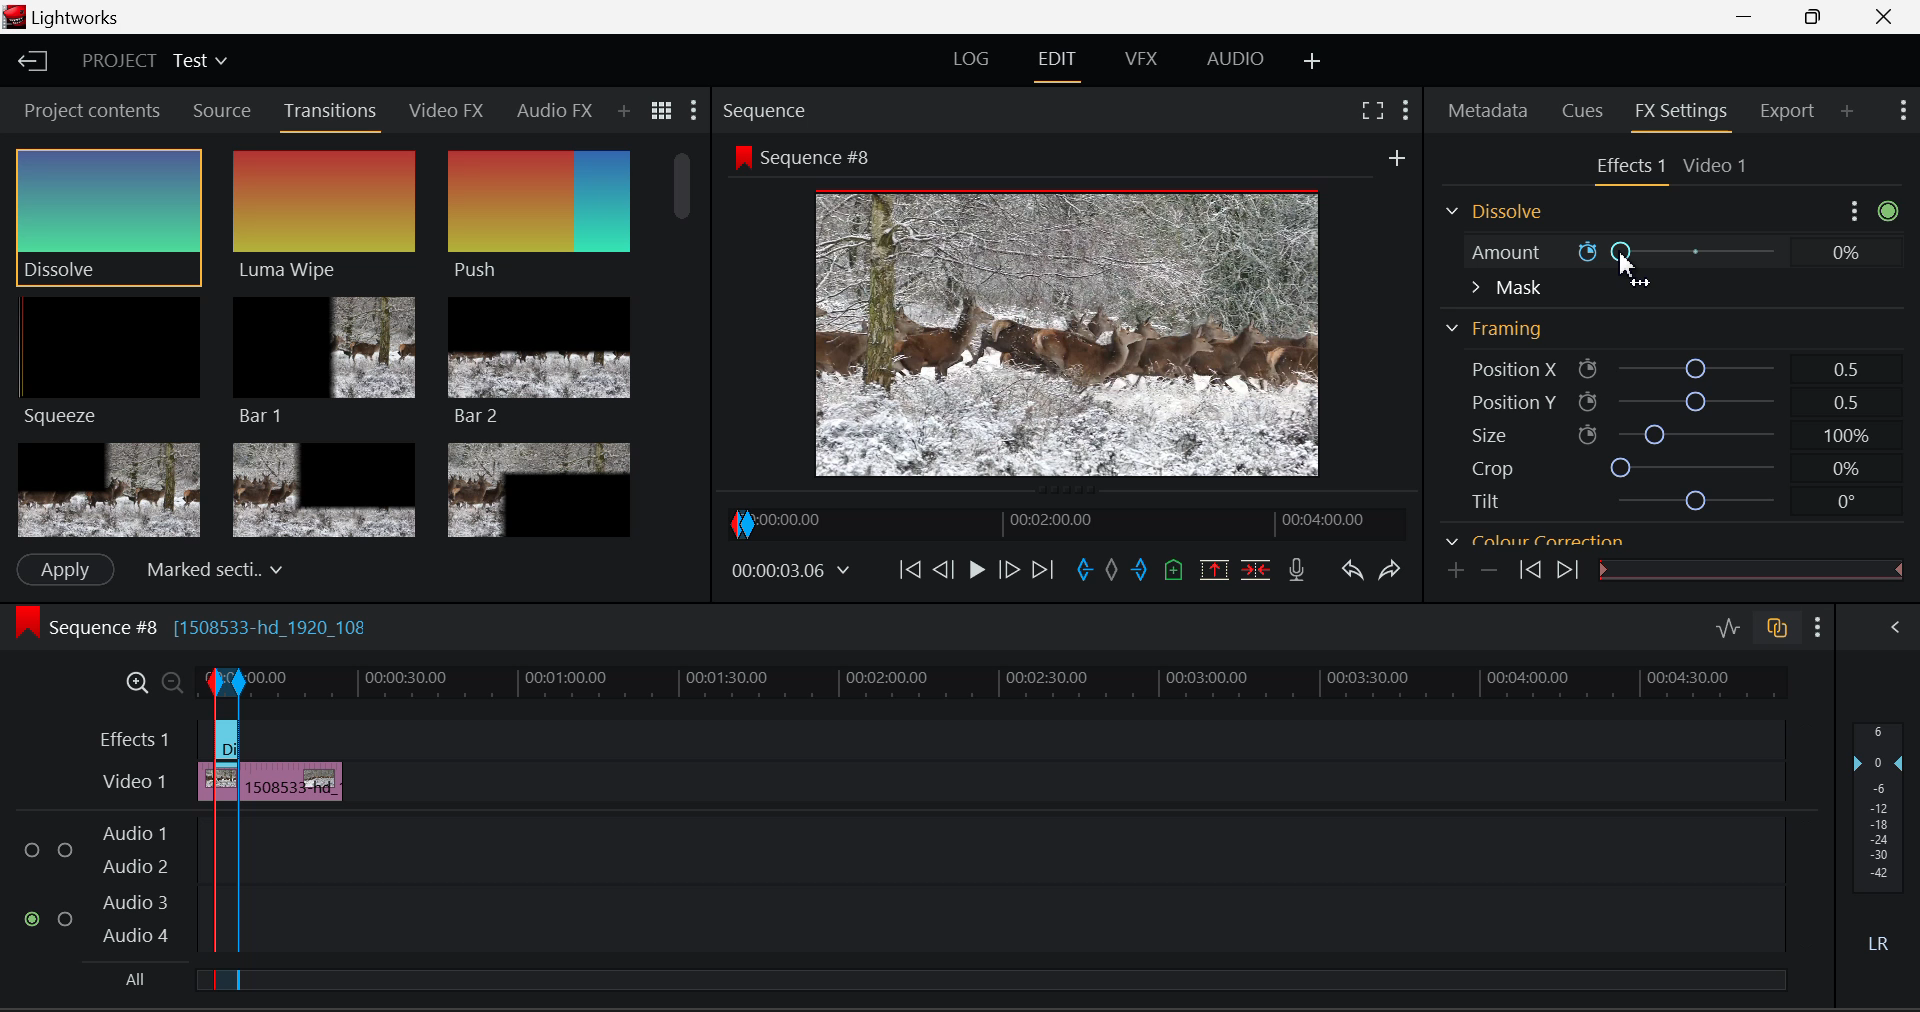  What do you see at coordinates (1013, 841) in the screenshot?
I see `Audio Input Field` at bounding box center [1013, 841].